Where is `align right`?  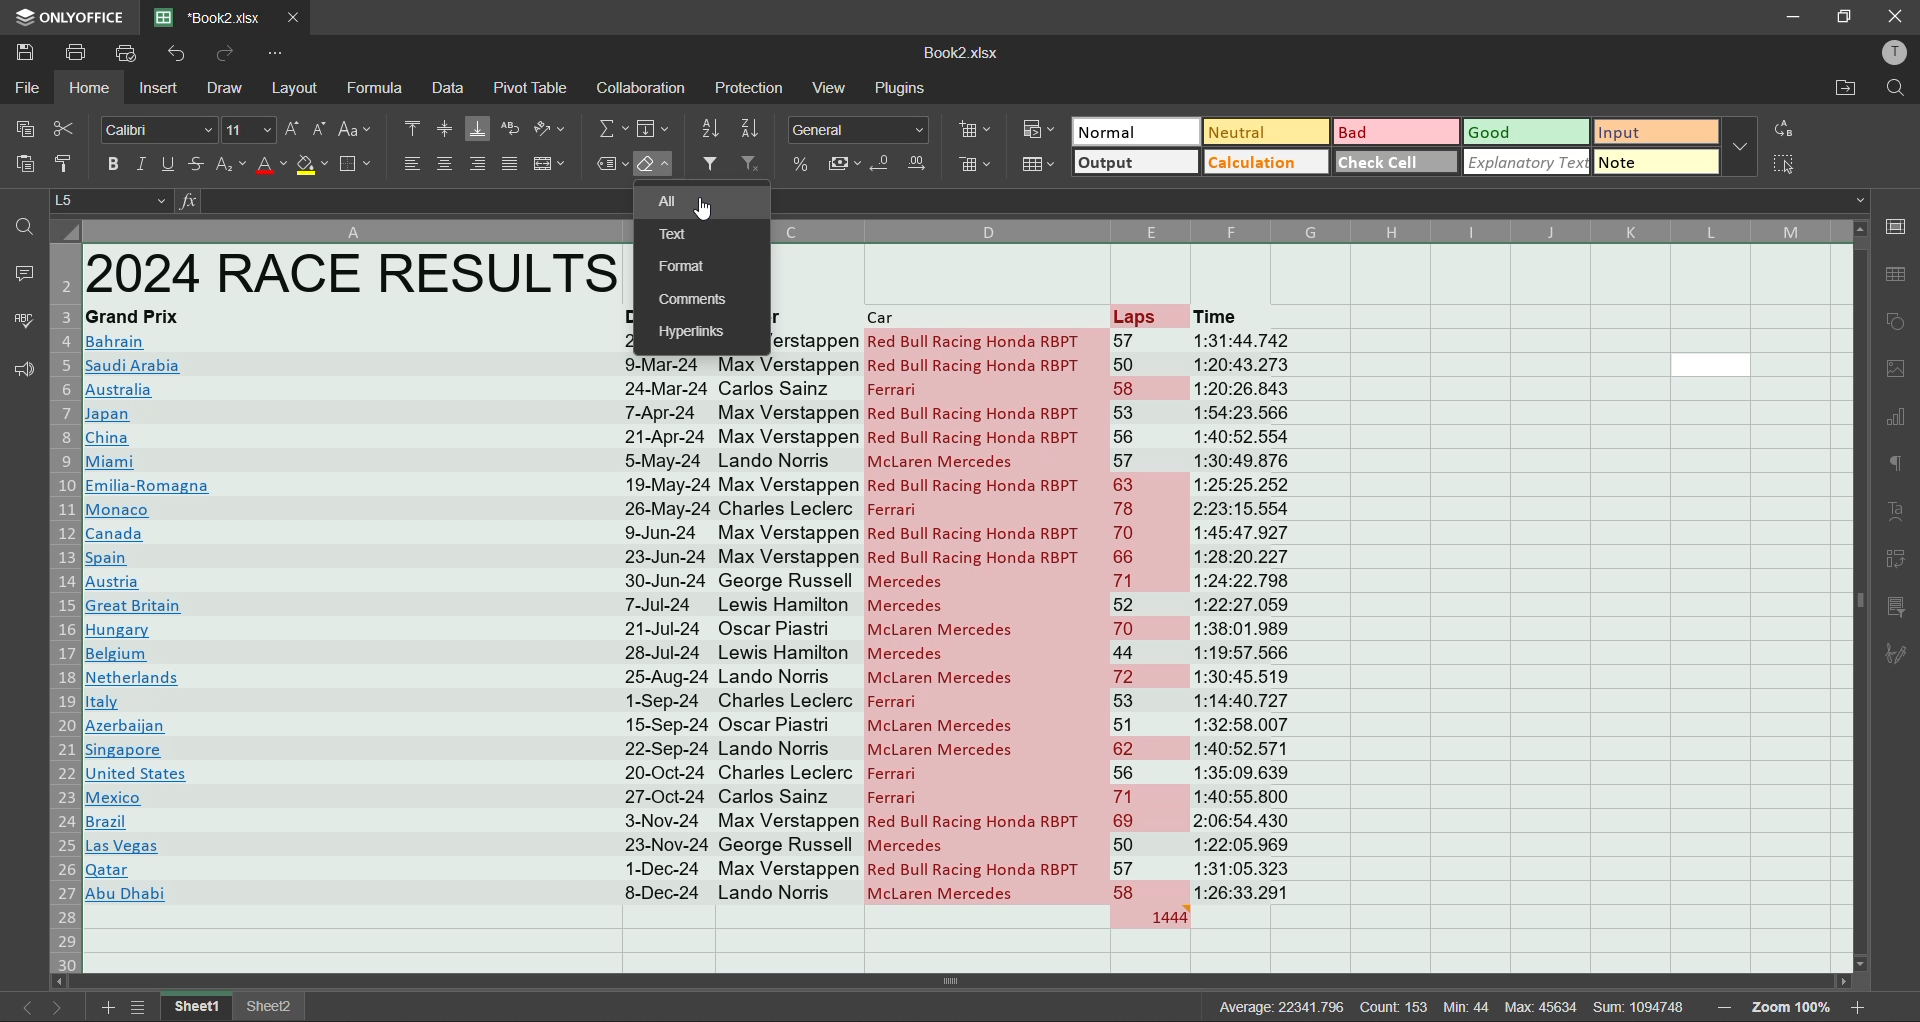 align right is located at coordinates (481, 164).